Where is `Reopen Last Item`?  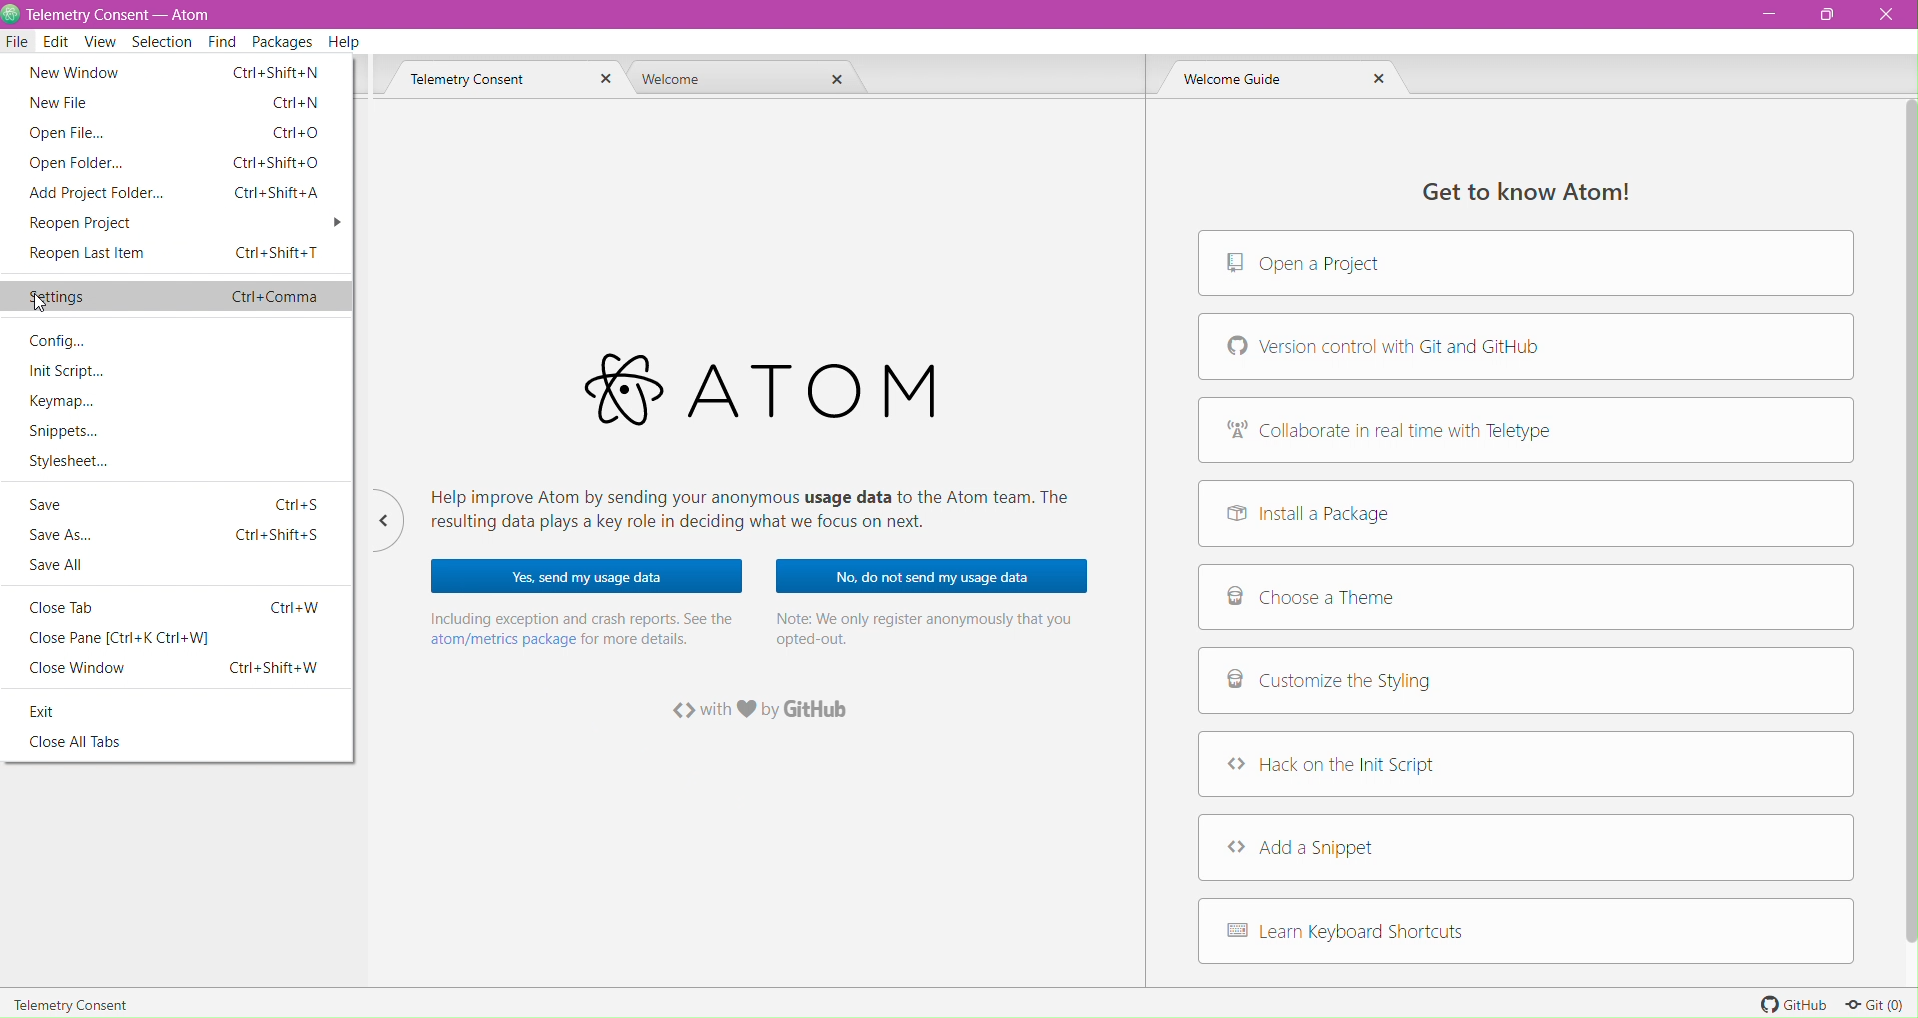 Reopen Last Item is located at coordinates (183, 258).